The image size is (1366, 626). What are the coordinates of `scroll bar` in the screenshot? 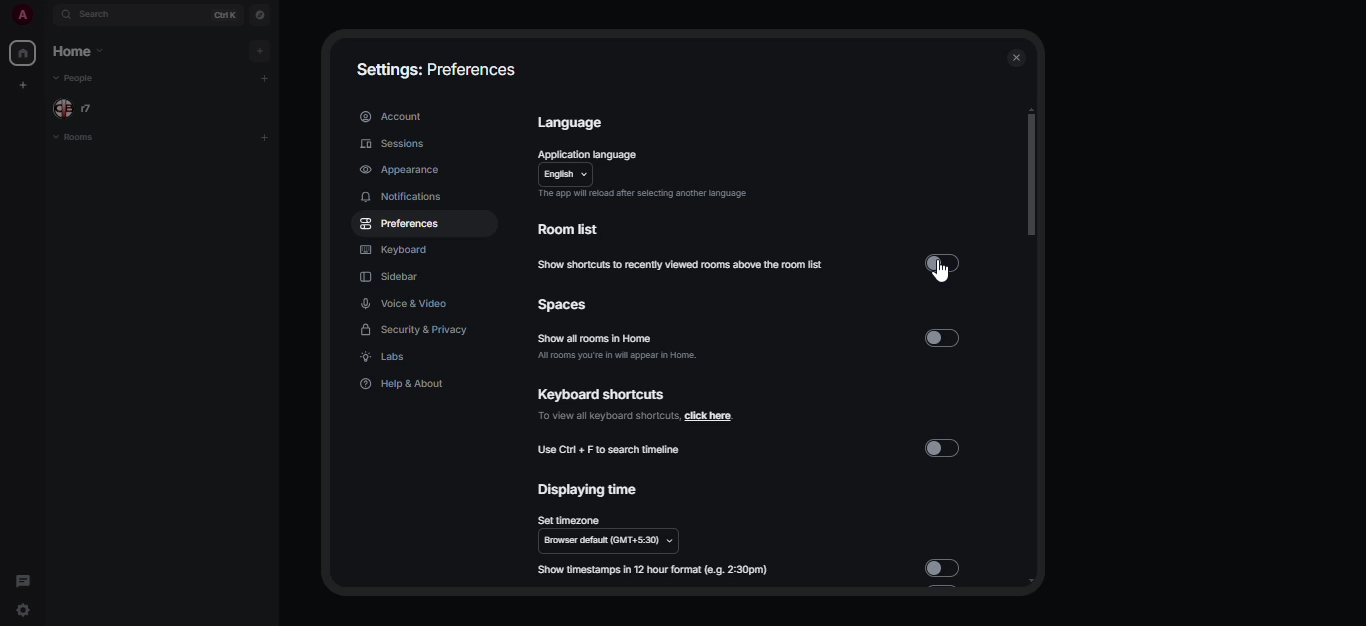 It's located at (1032, 175).